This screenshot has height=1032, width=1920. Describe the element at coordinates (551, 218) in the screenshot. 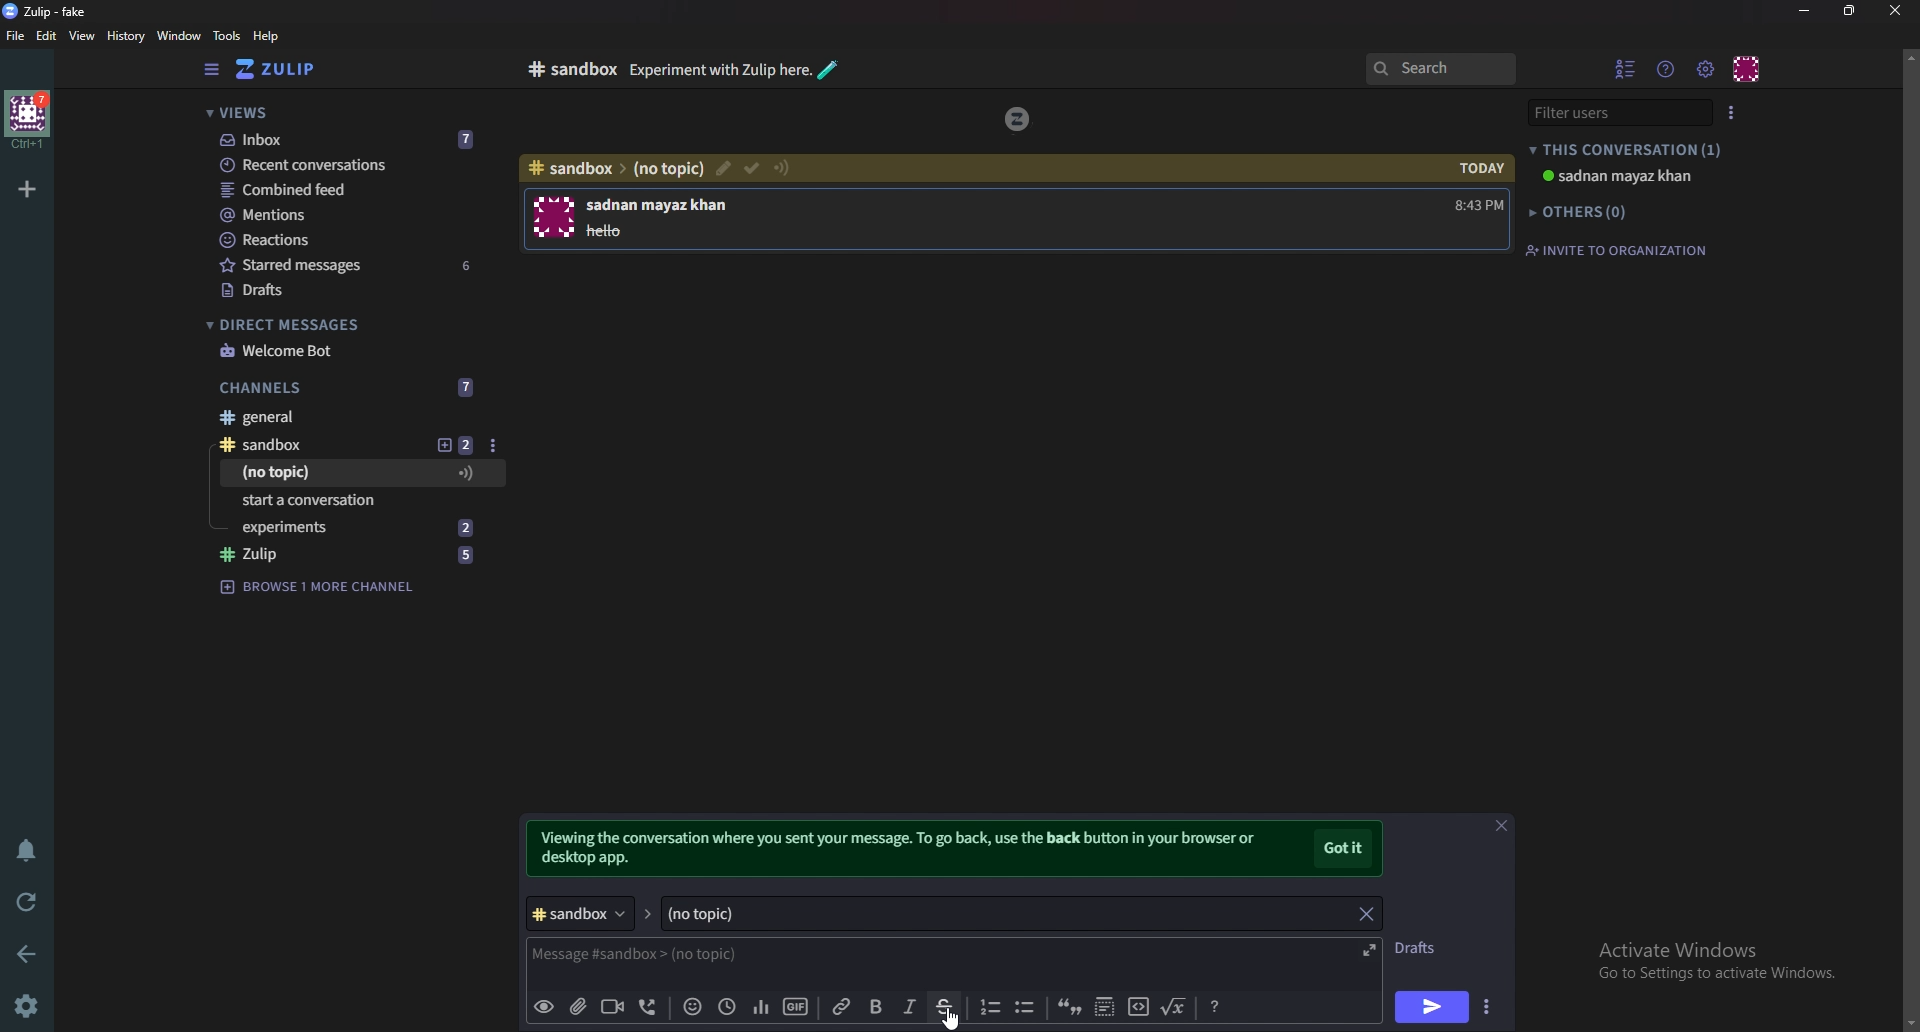

I see `User photo` at that location.